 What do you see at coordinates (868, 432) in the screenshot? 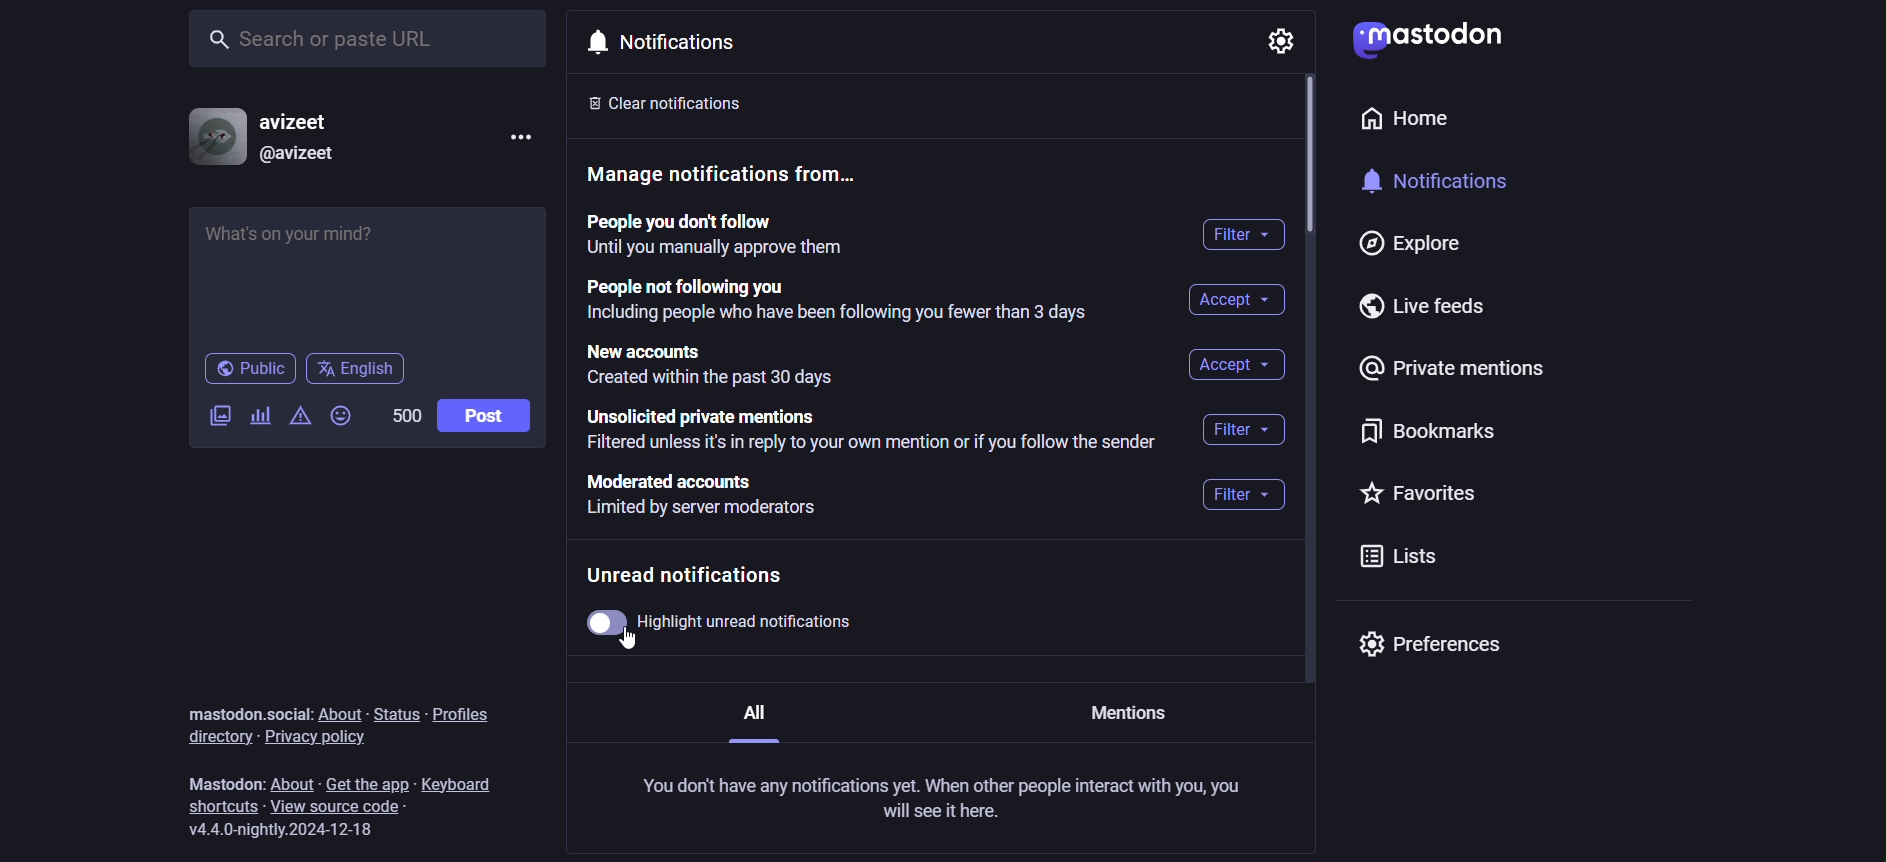
I see `unsolicited private mentions filtered unless it's in reply to your own mention or if you follow the sender` at bounding box center [868, 432].